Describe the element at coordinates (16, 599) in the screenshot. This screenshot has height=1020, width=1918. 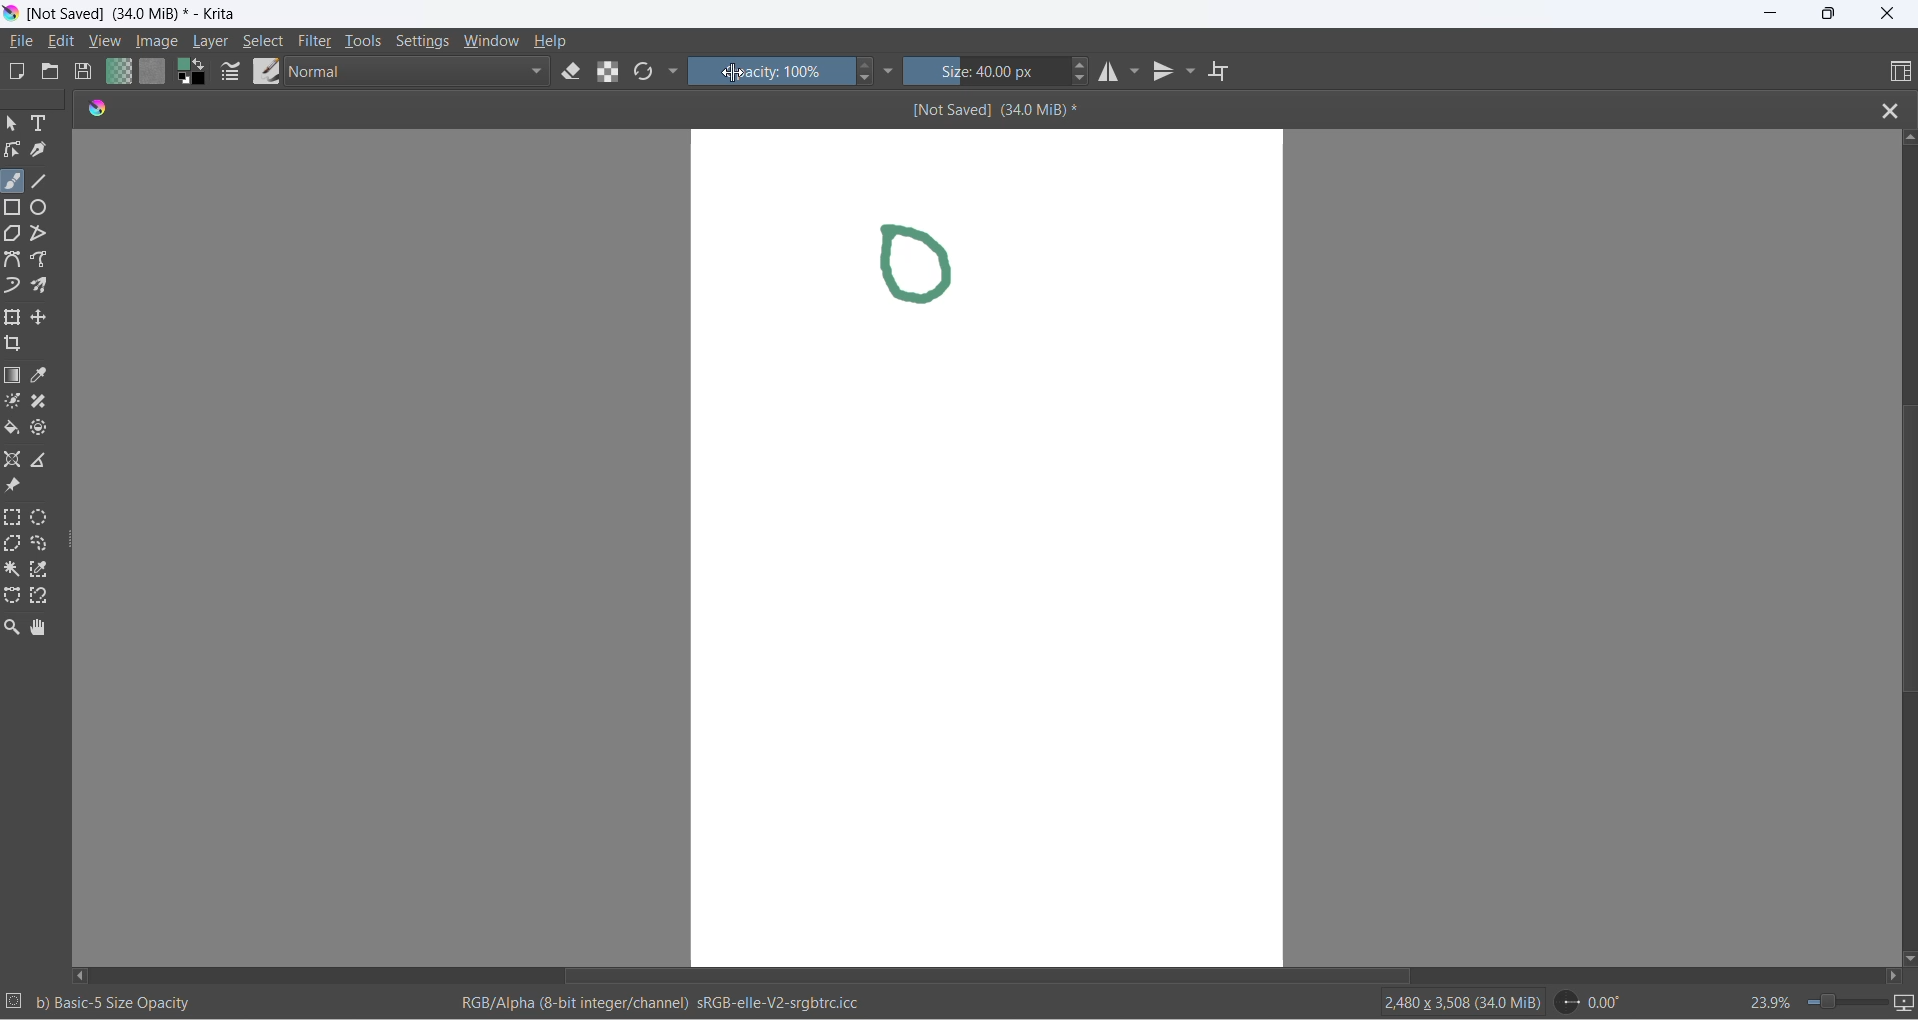
I see `Bezier curve selection tool ` at that location.